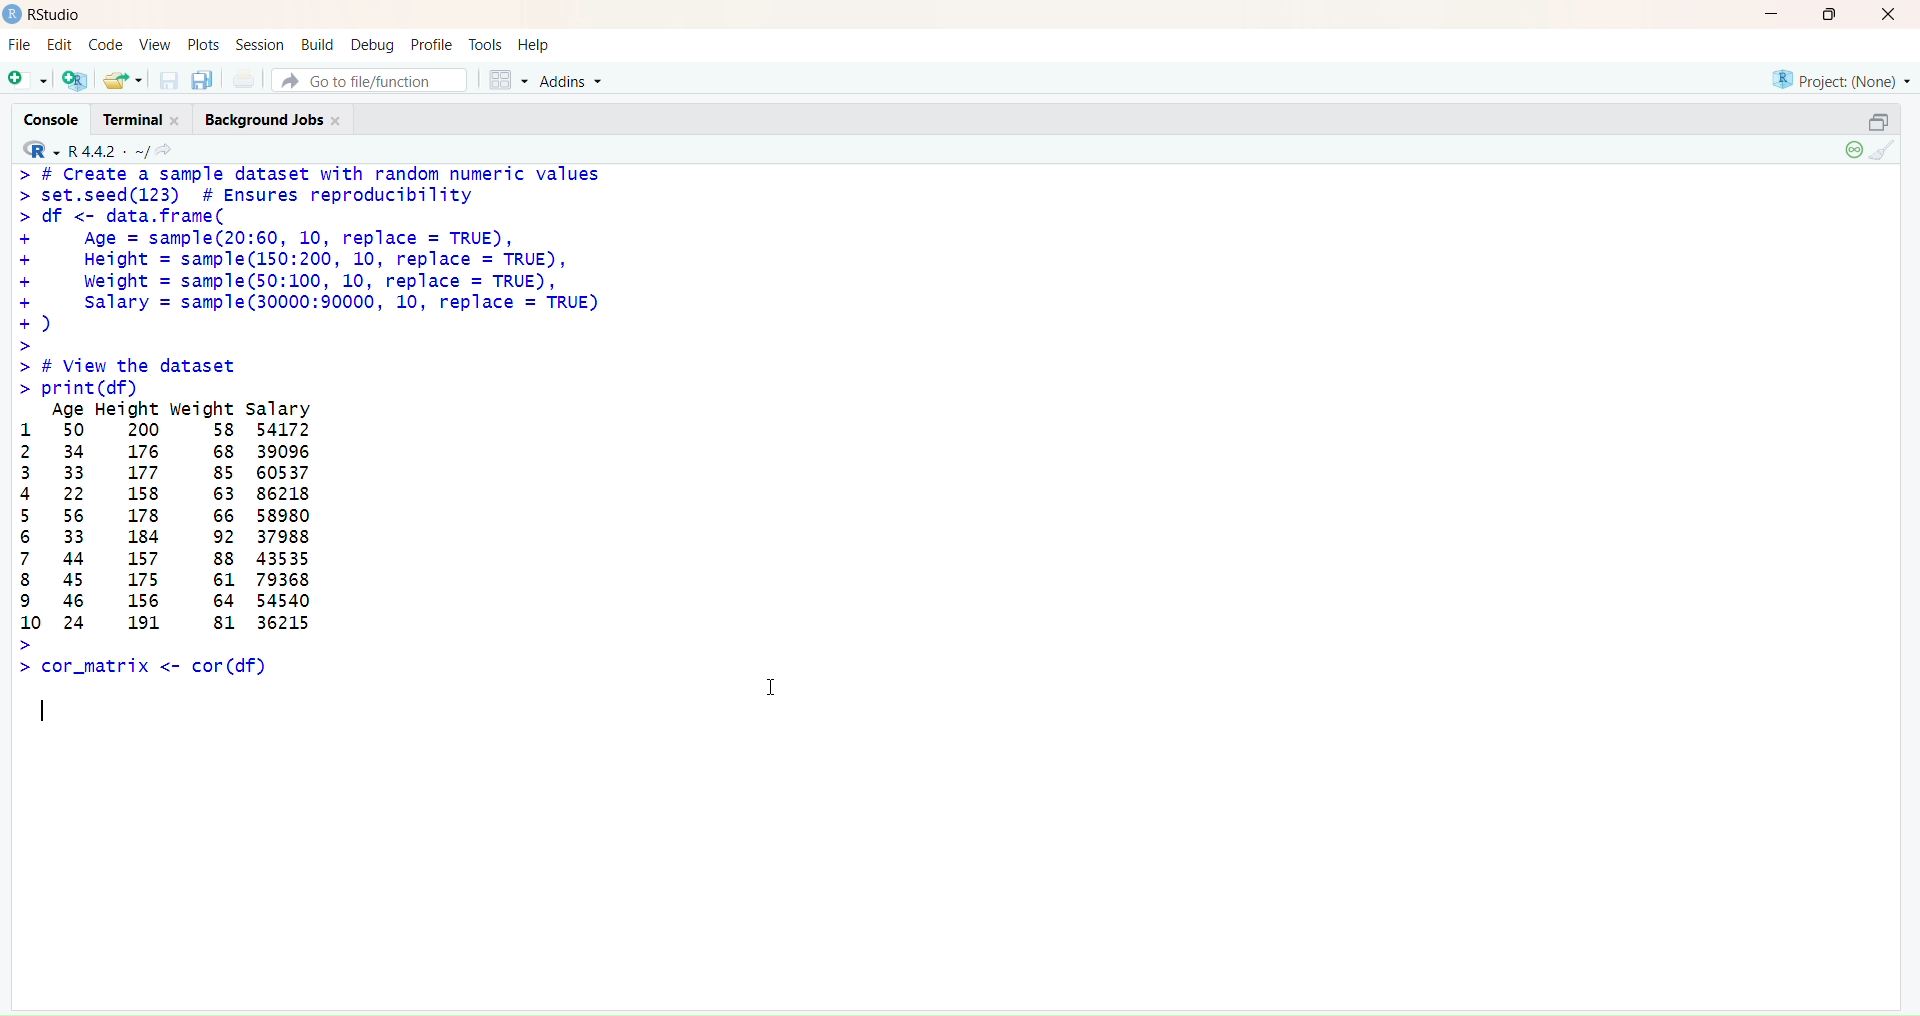 This screenshot has width=1920, height=1016. I want to click on Profile, so click(433, 44).